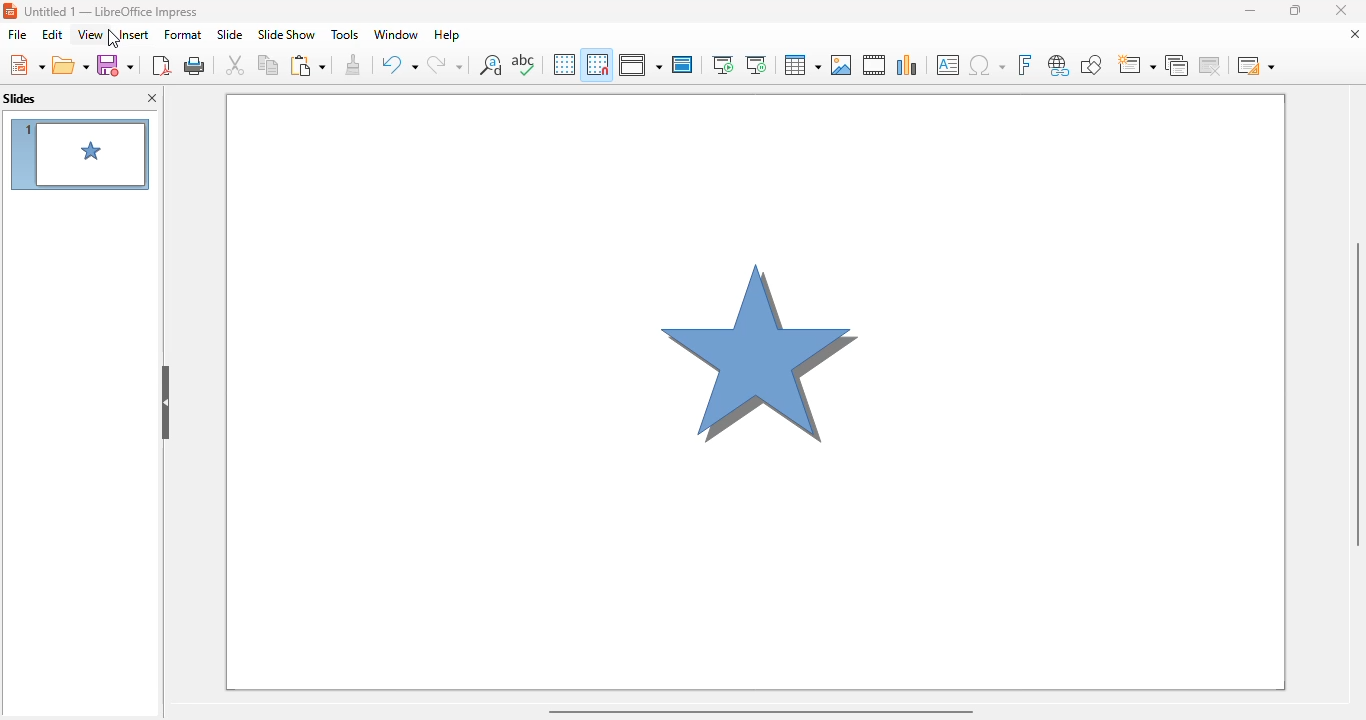  Describe the element at coordinates (287, 34) in the screenshot. I see `slide show` at that location.